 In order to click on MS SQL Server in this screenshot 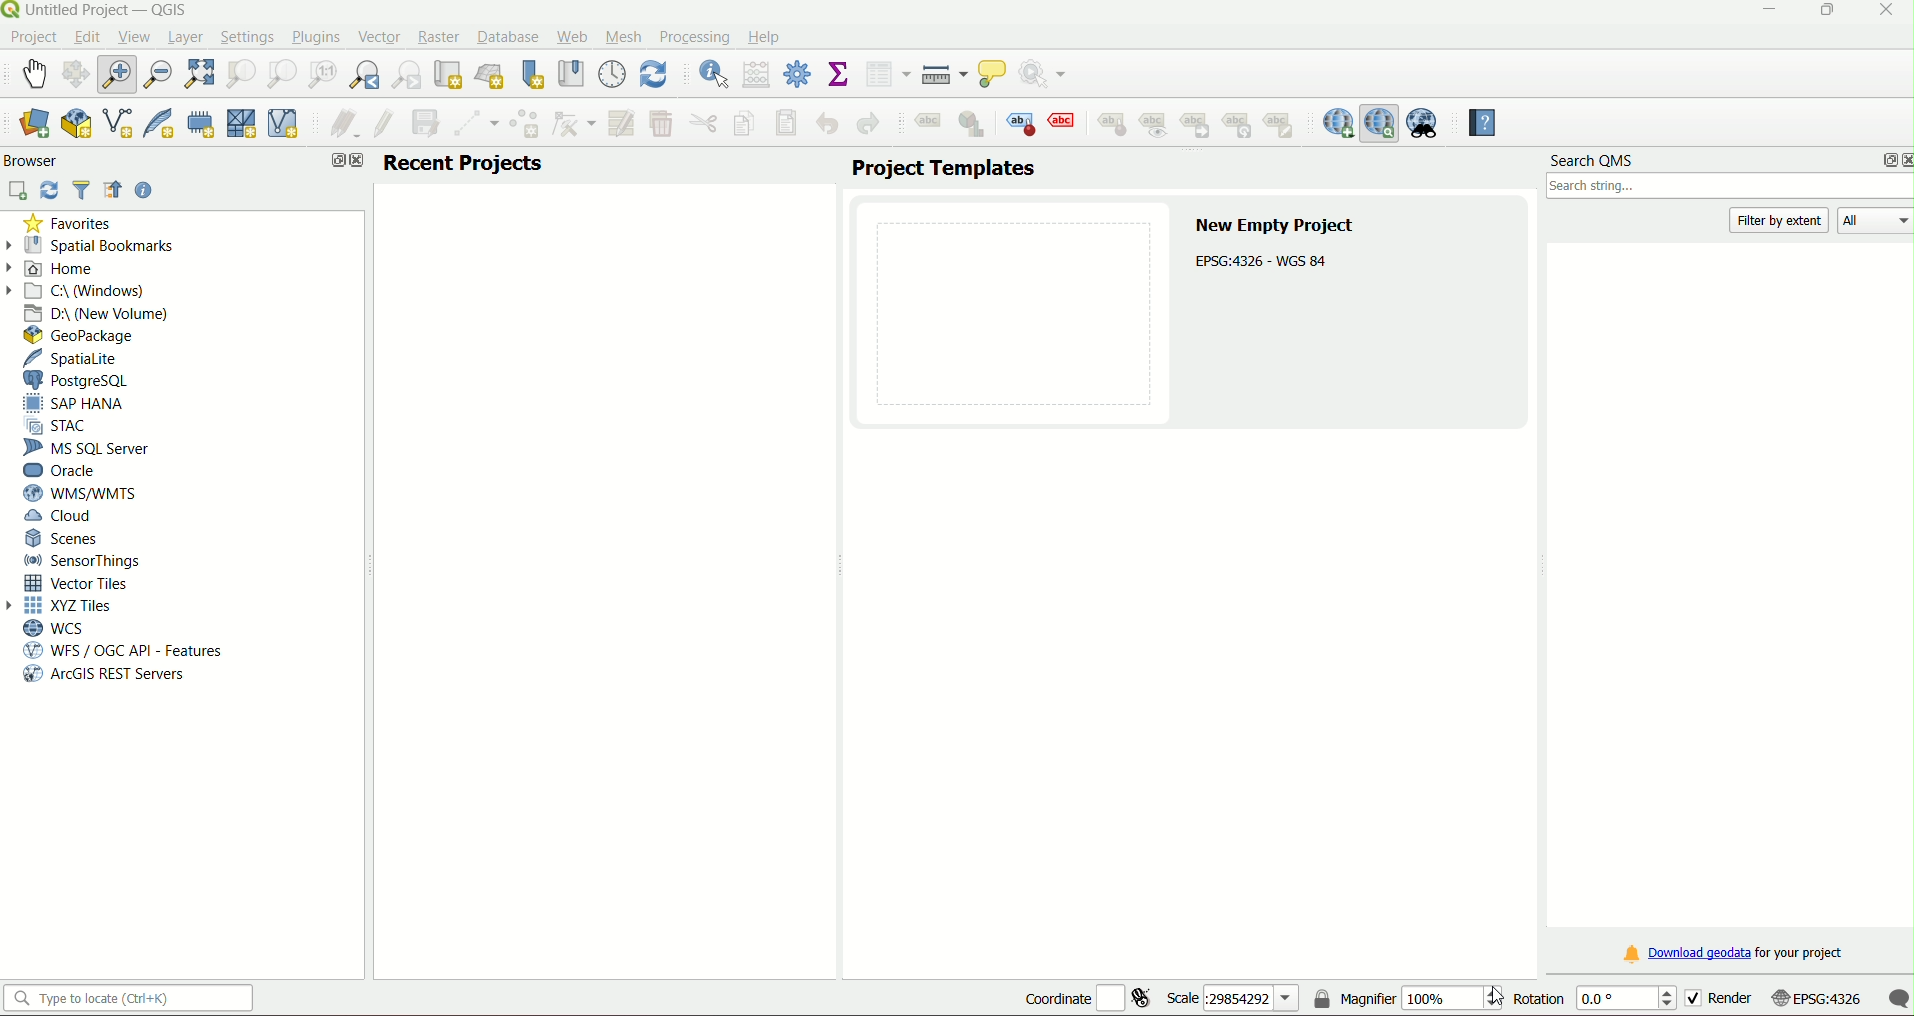, I will do `click(89, 449)`.